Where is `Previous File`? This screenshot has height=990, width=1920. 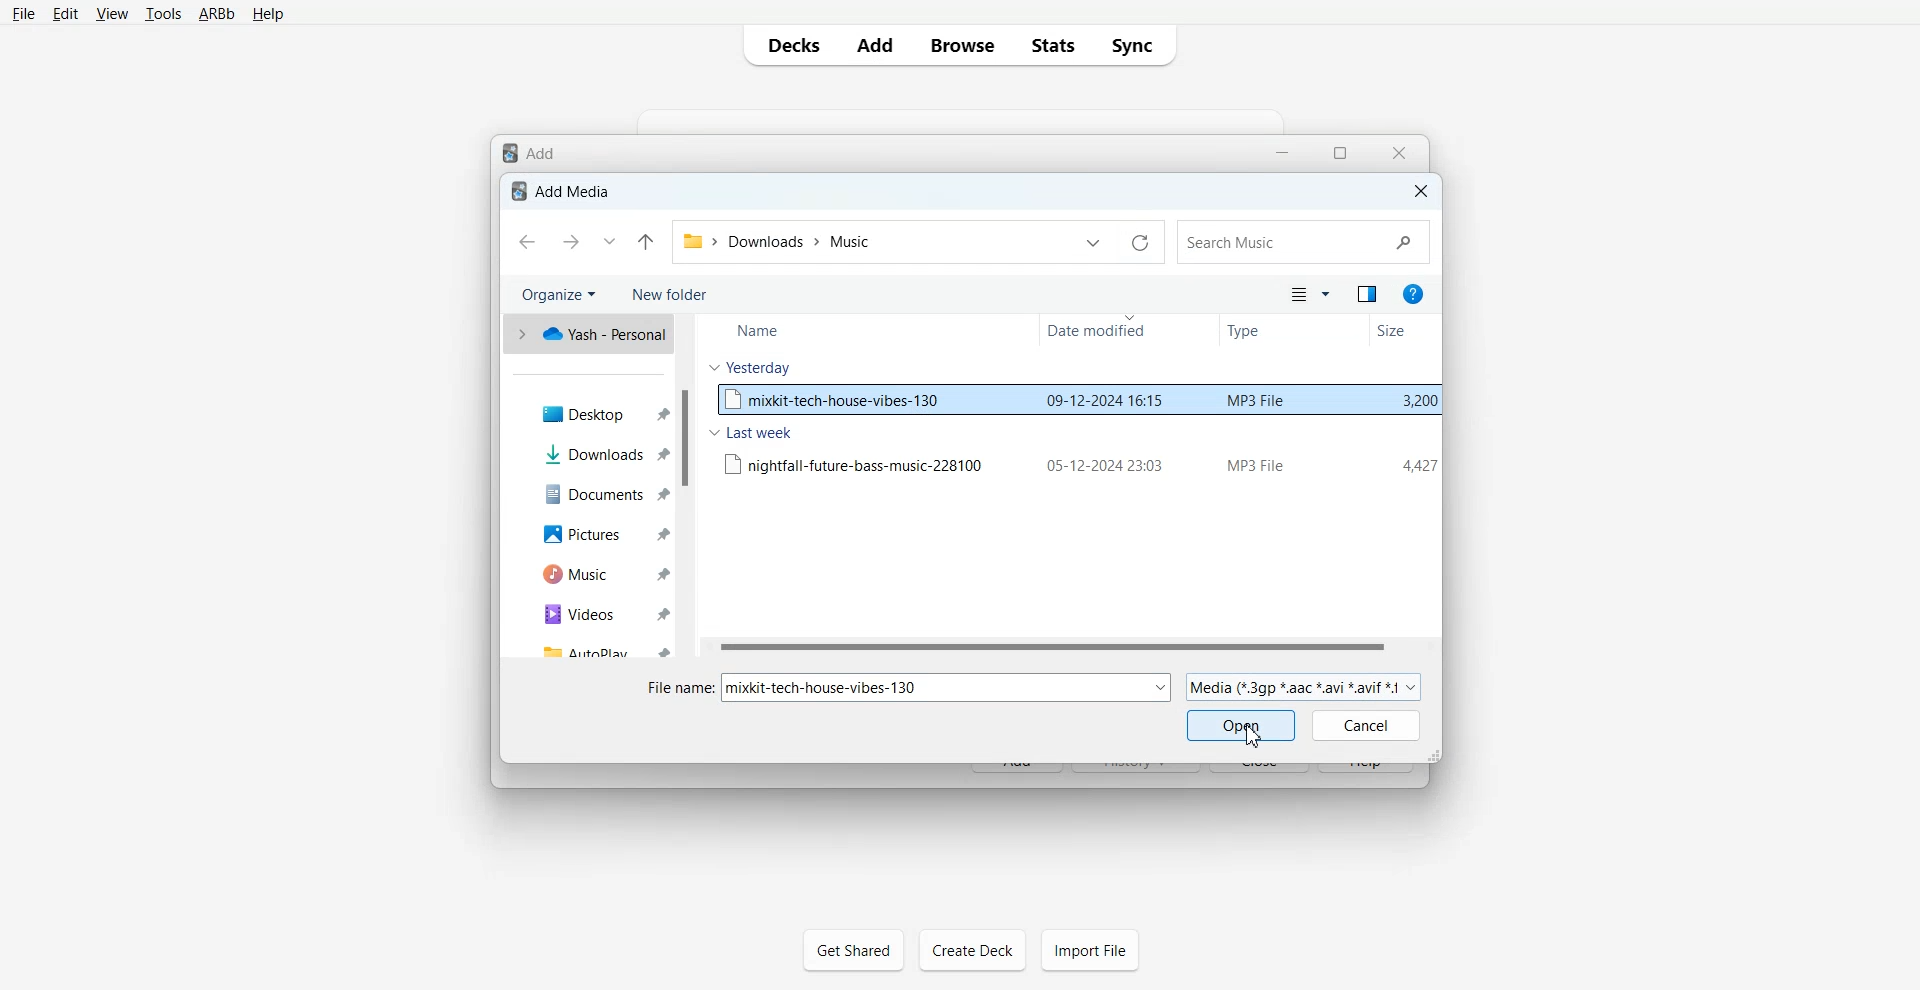
Previous File is located at coordinates (1094, 242).